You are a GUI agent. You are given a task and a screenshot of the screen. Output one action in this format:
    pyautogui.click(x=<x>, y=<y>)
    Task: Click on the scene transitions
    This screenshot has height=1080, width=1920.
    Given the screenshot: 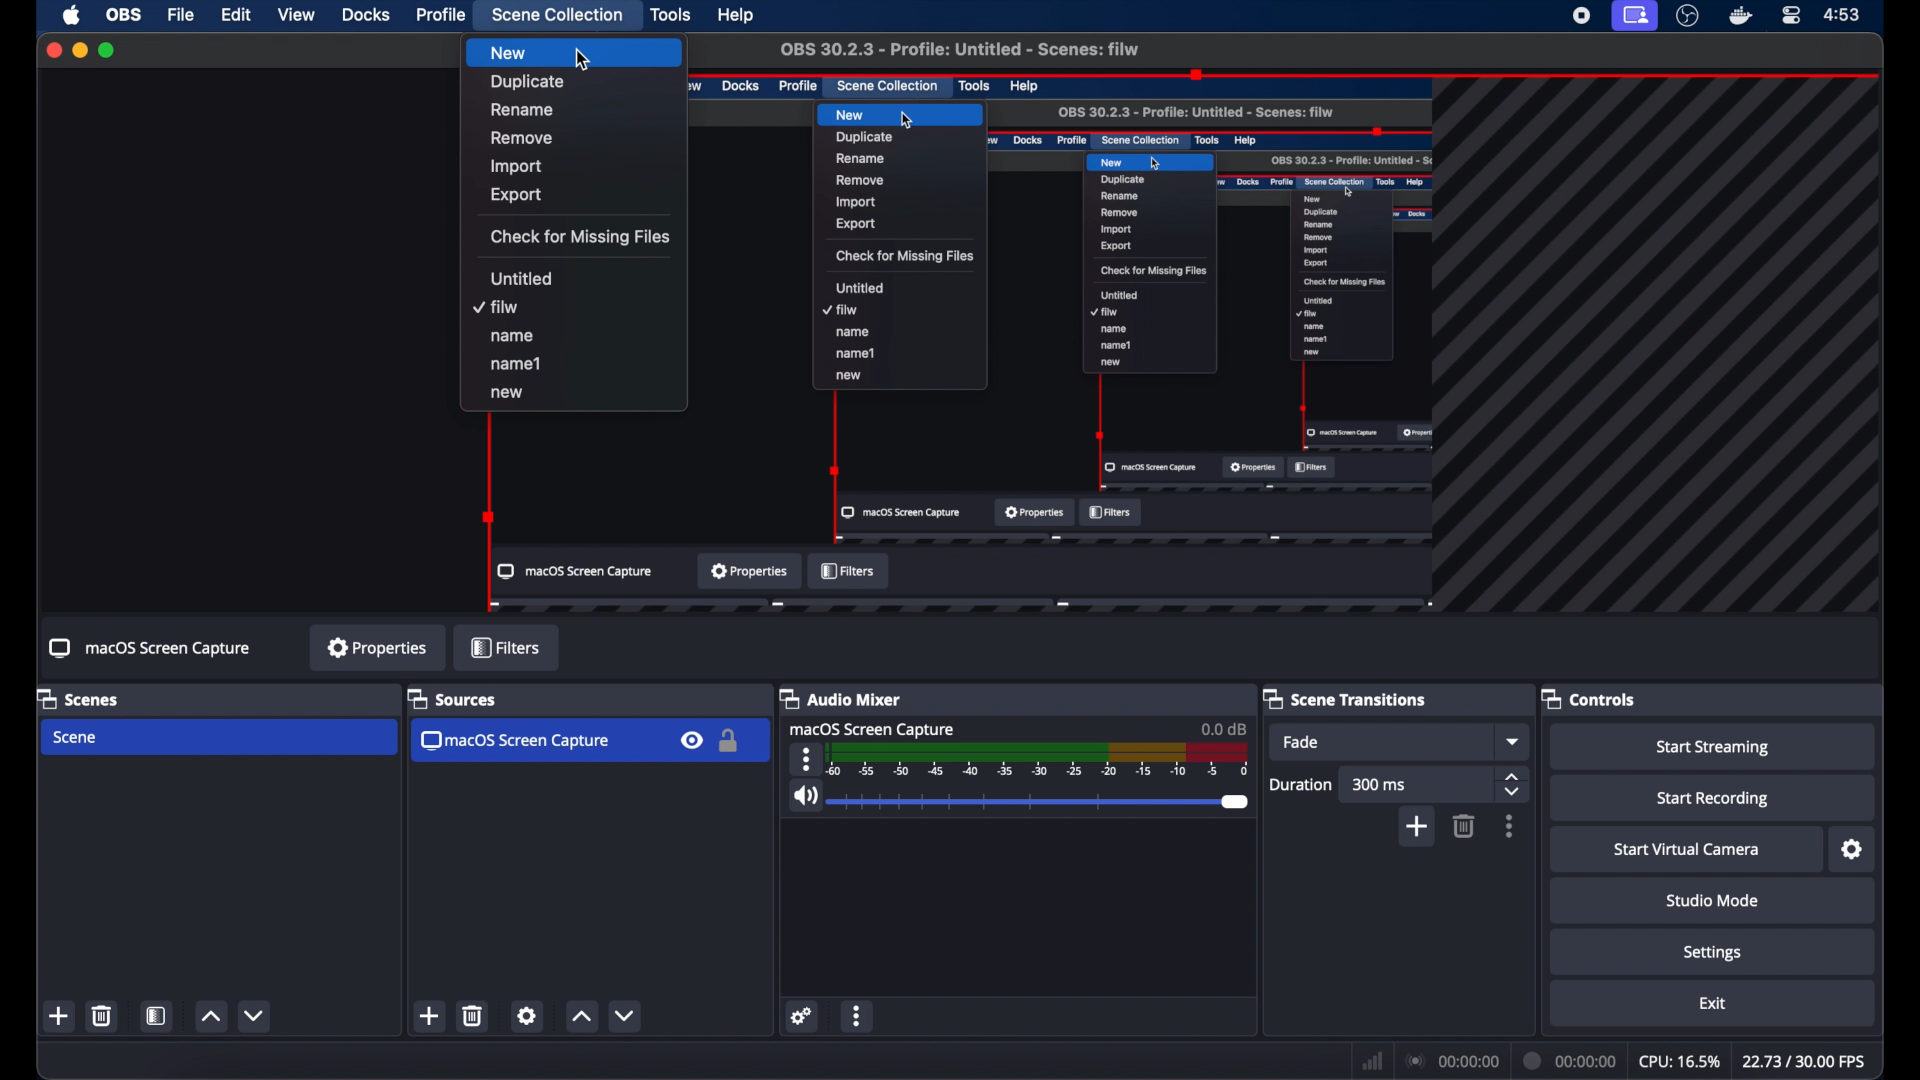 What is the action you would take?
    pyautogui.click(x=1346, y=698)
    